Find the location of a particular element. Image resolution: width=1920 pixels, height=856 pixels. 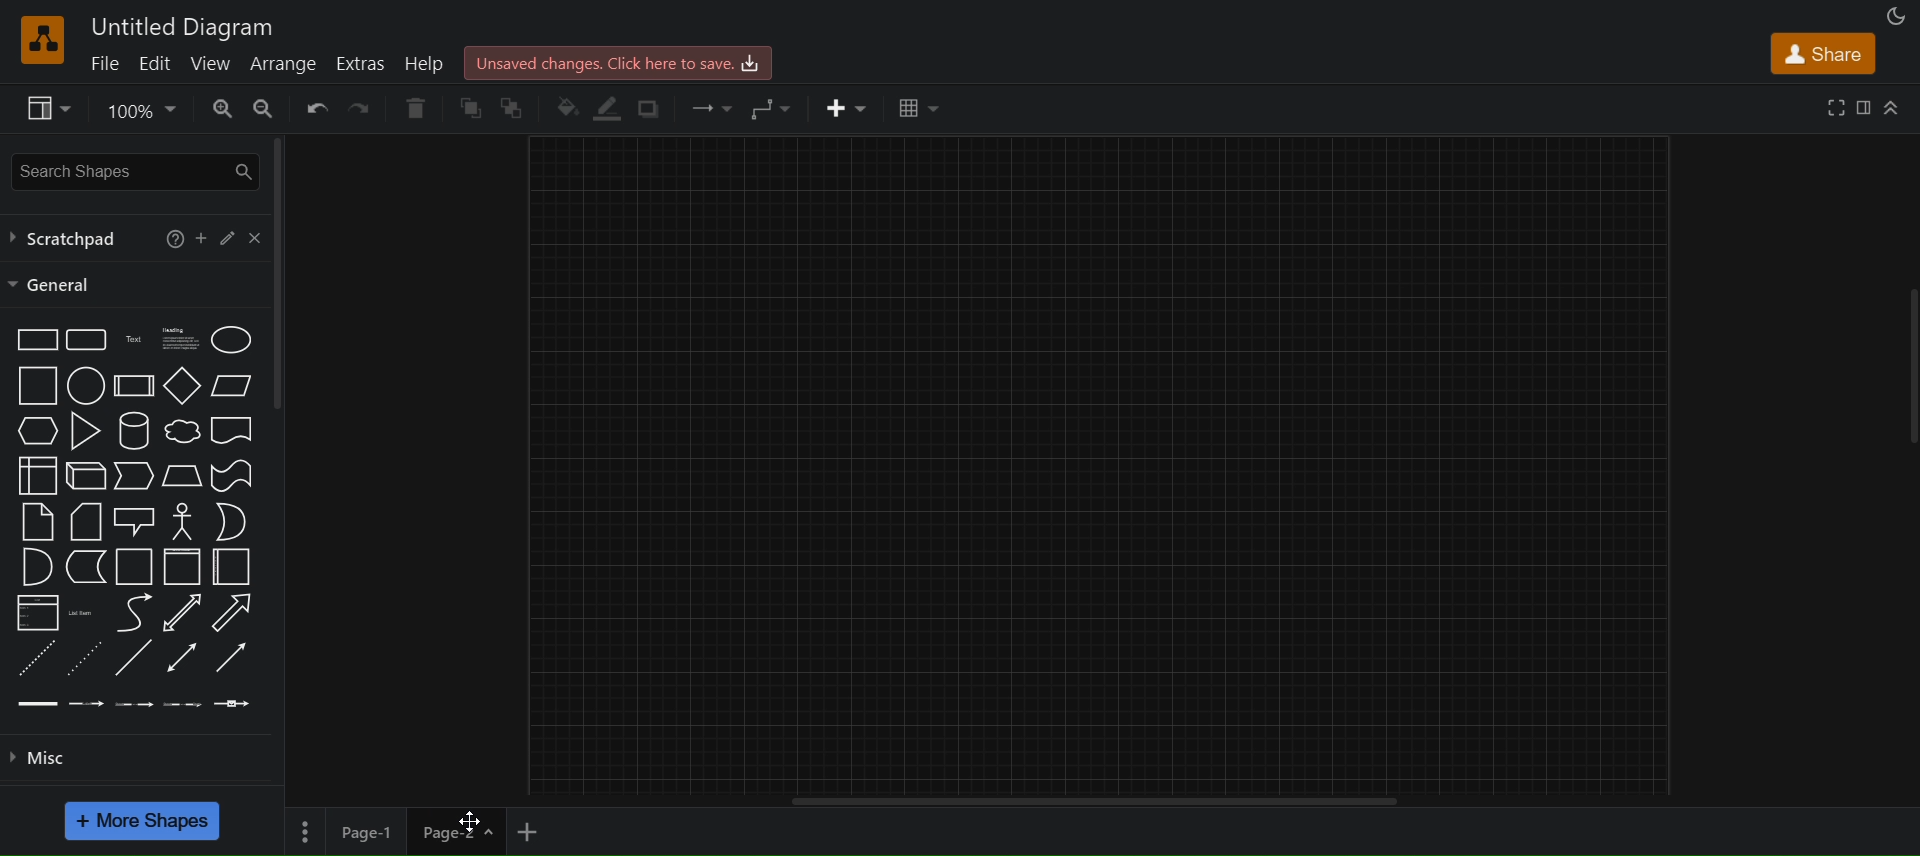

cylinder is located at coordinates (131, 432).